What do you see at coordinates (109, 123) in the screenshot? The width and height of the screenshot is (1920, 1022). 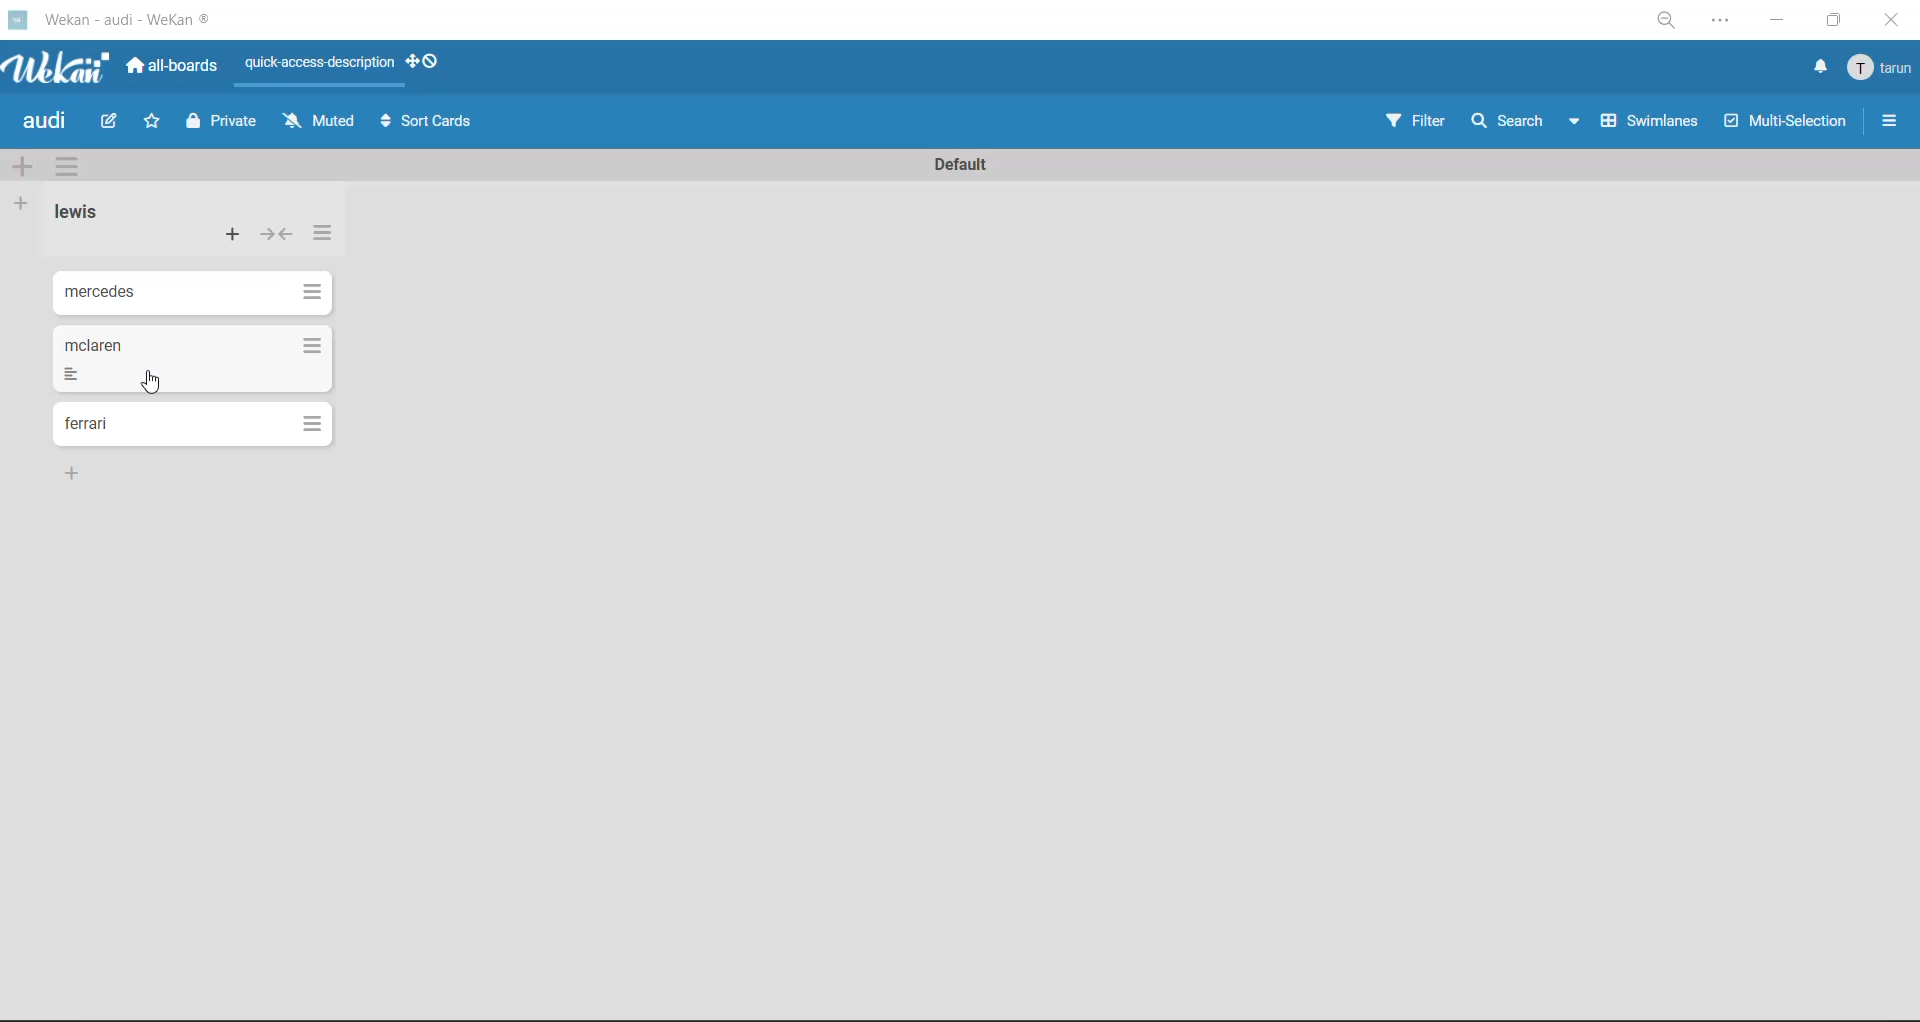 I see `edit` at bounding box center [109, 123].